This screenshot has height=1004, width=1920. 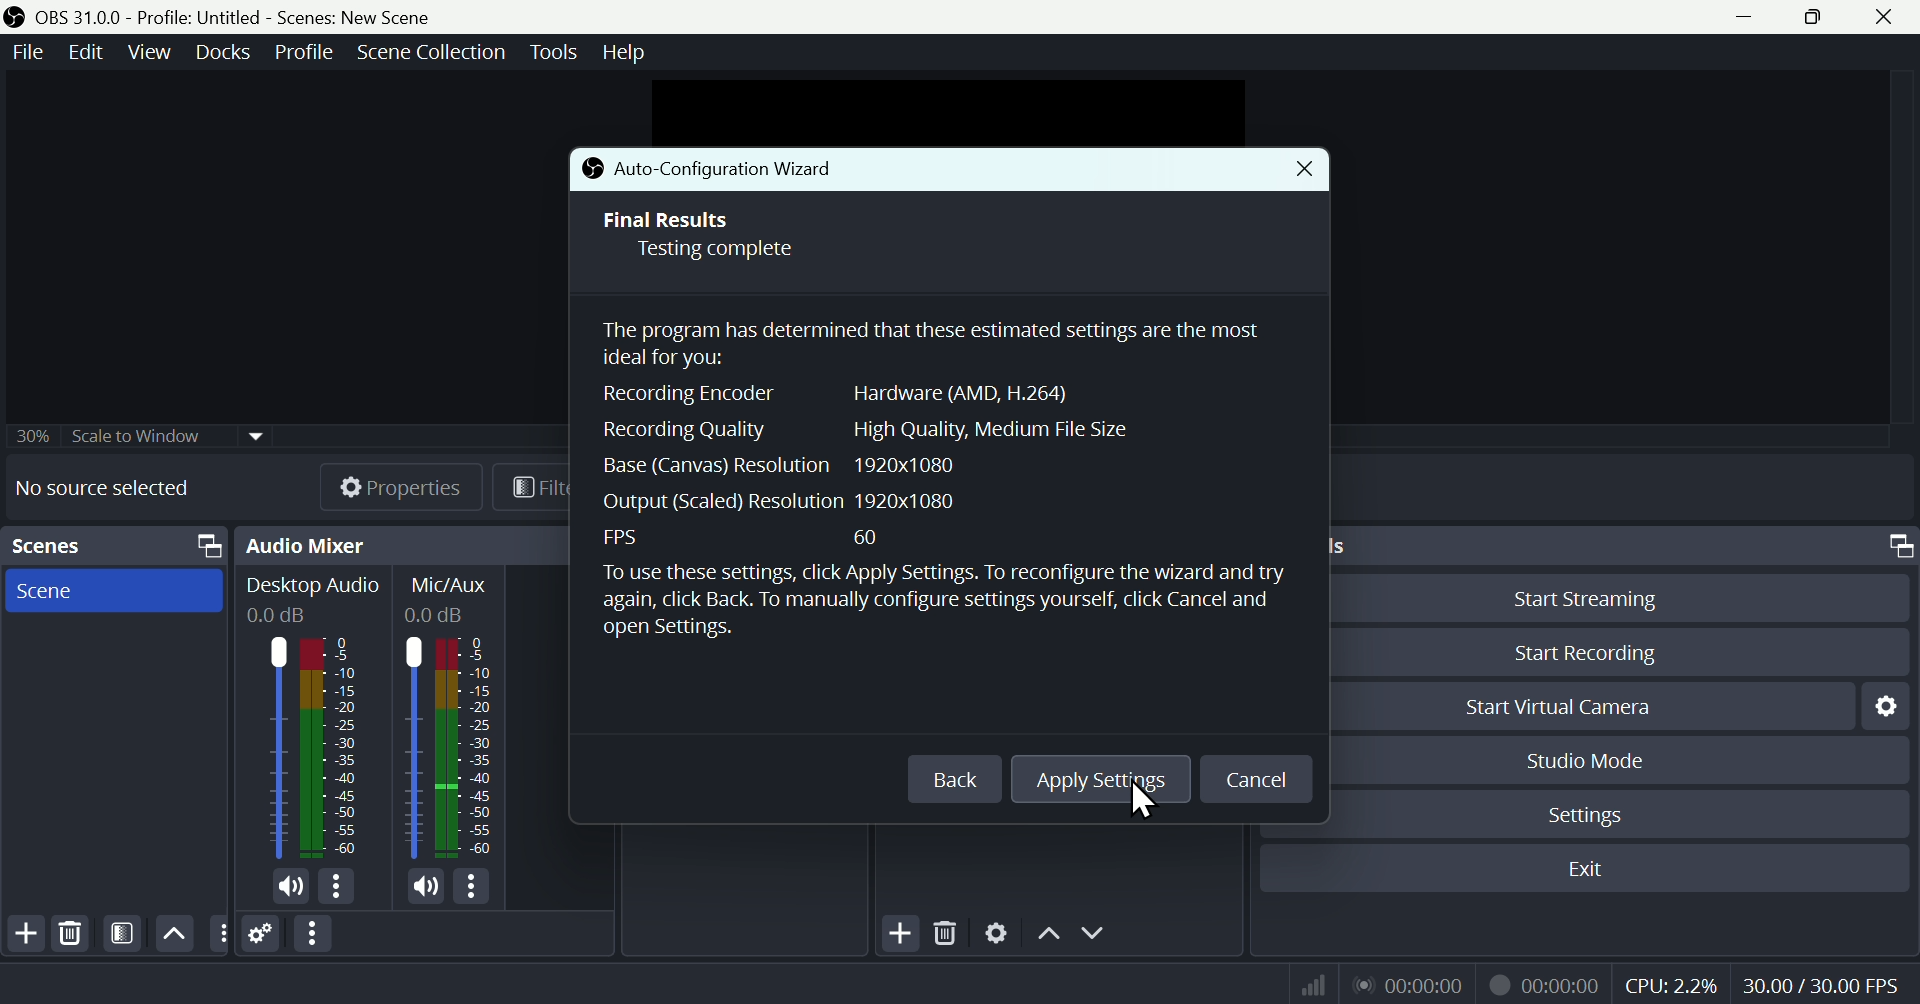 I want to click on Scenes, so click(x=46, y=545).